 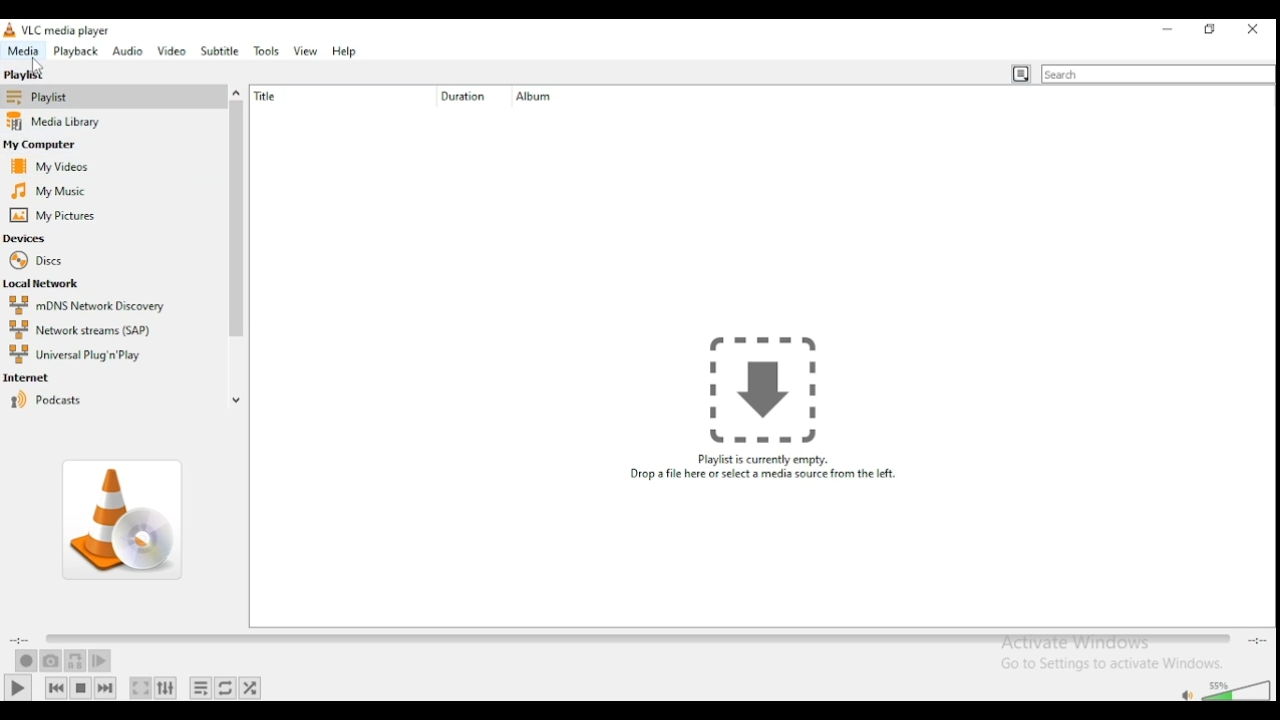 What do you see at coordinates (10, 30) in the screenshot?
I see `icon` at bounding box center [10, 30].